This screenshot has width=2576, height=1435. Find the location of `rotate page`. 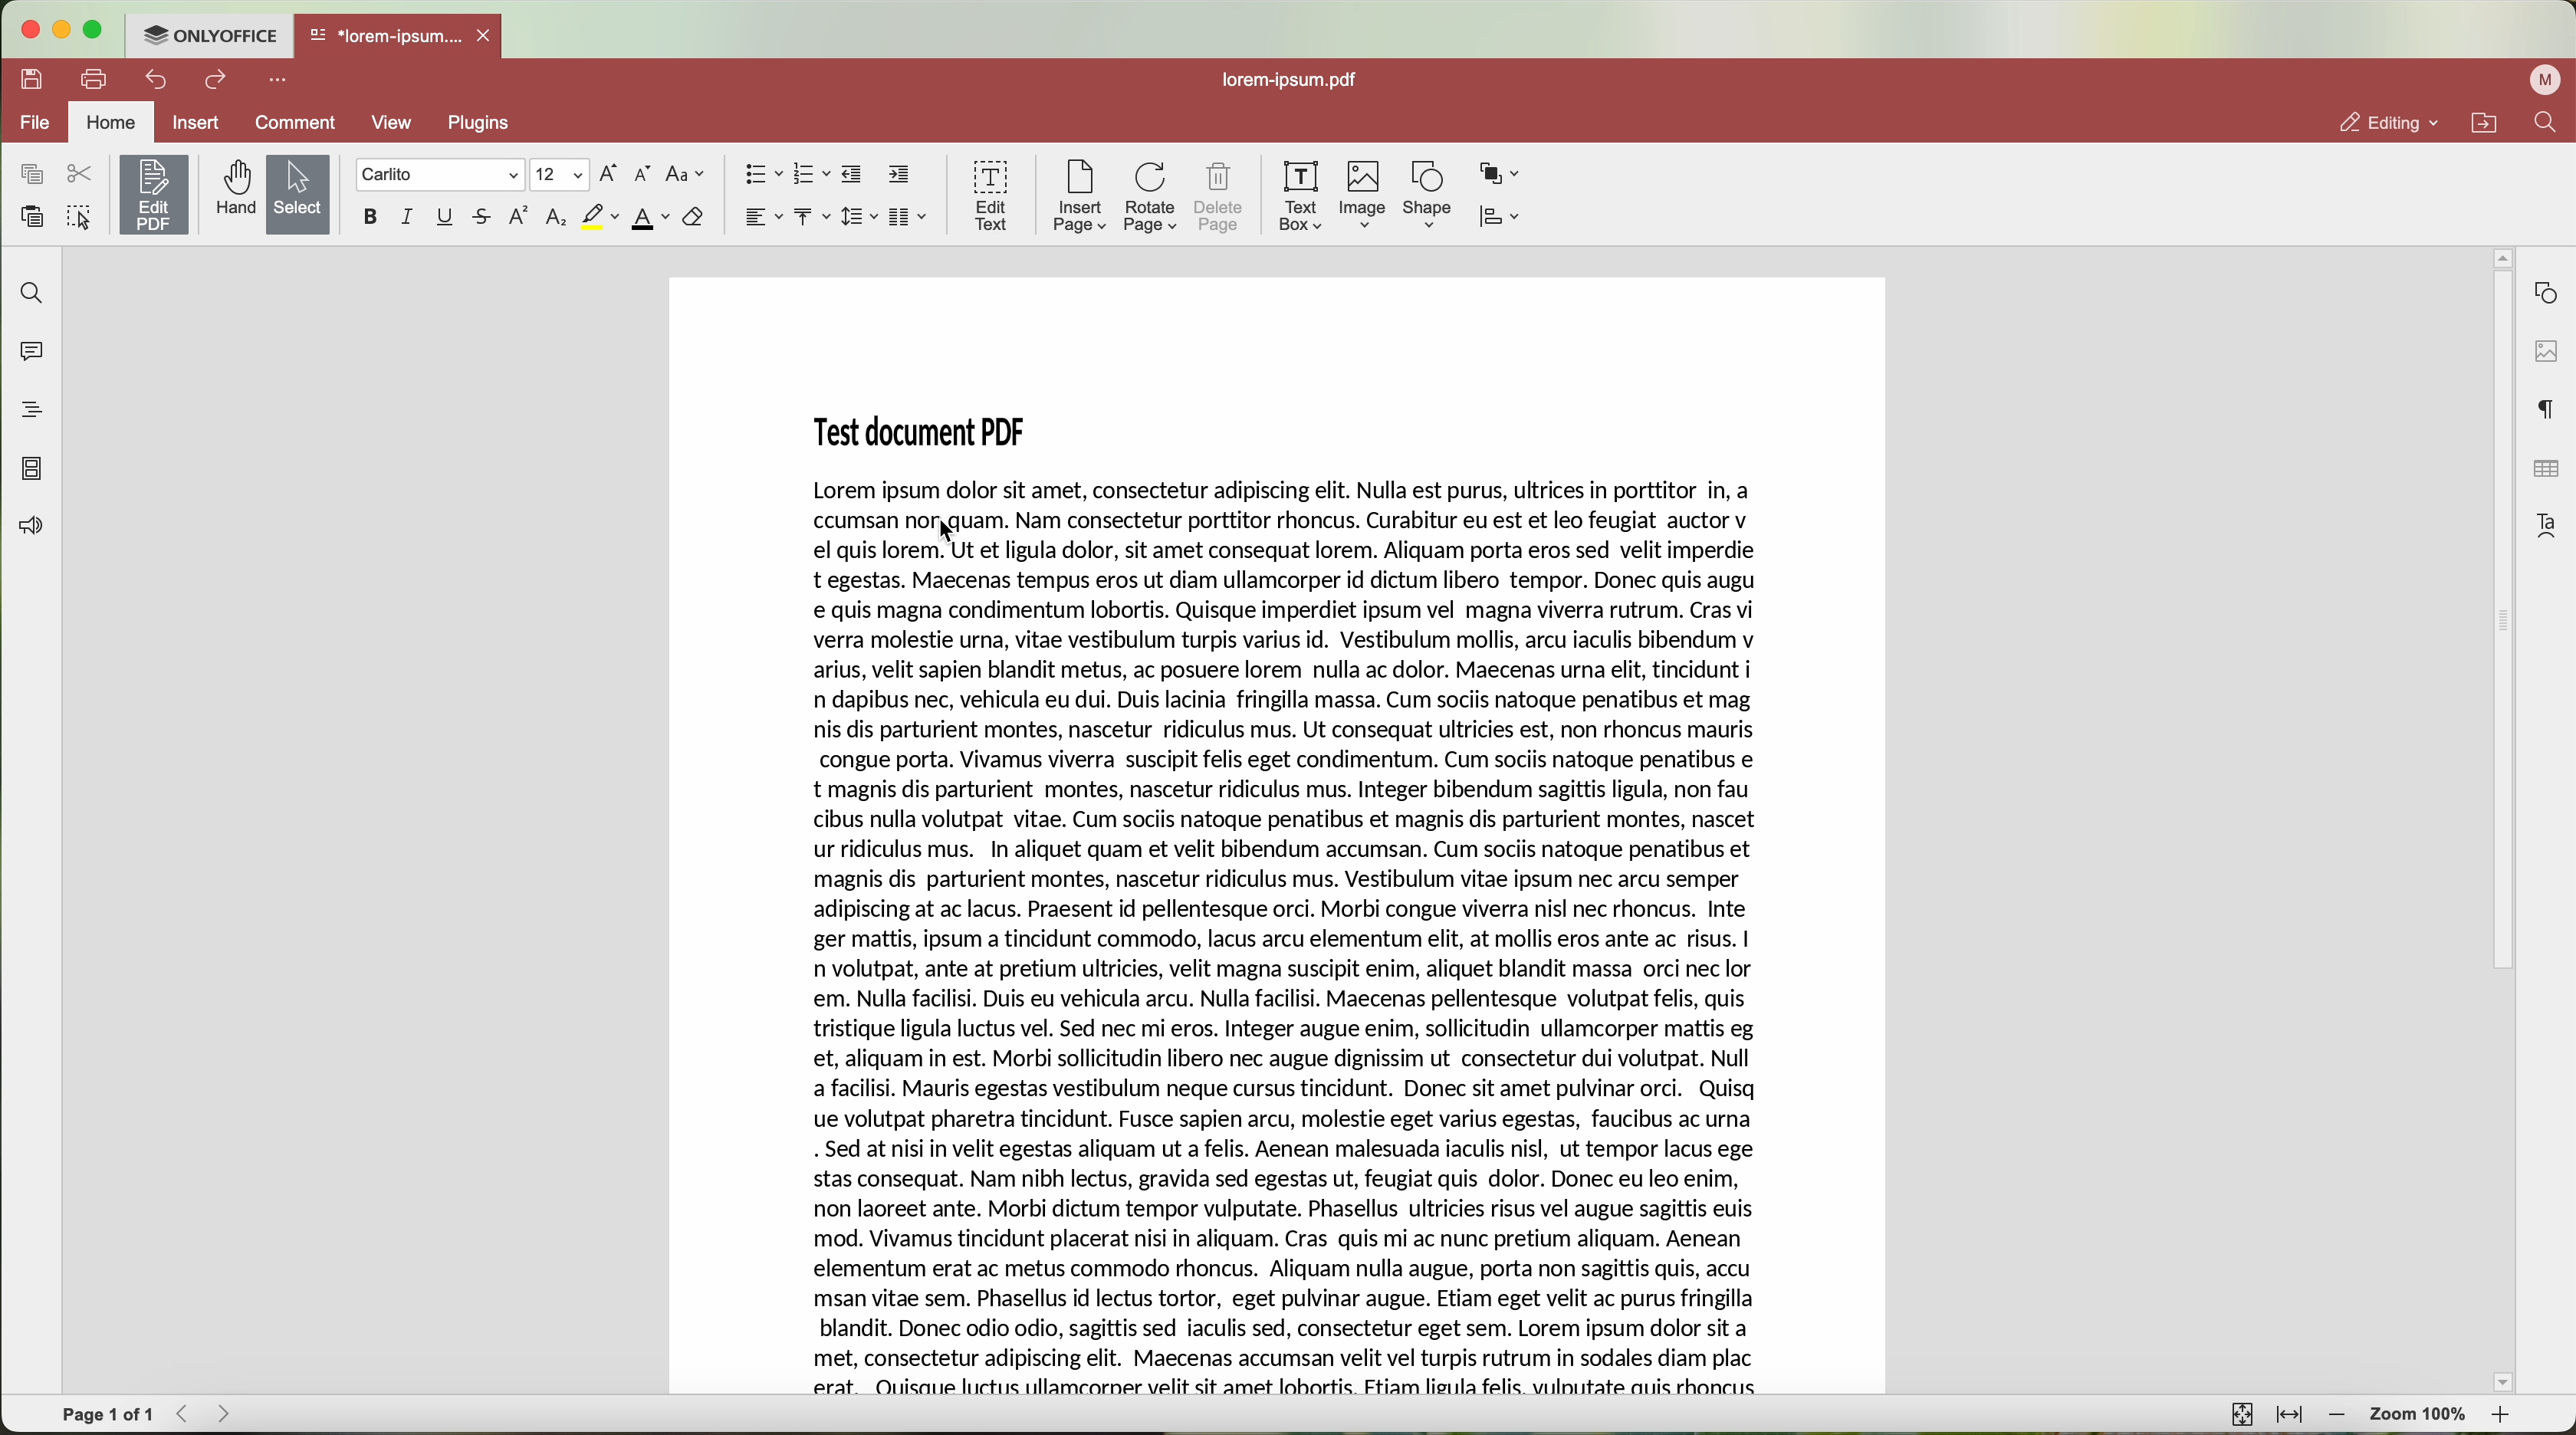

rotate page is located at coordinates (1152, 199).